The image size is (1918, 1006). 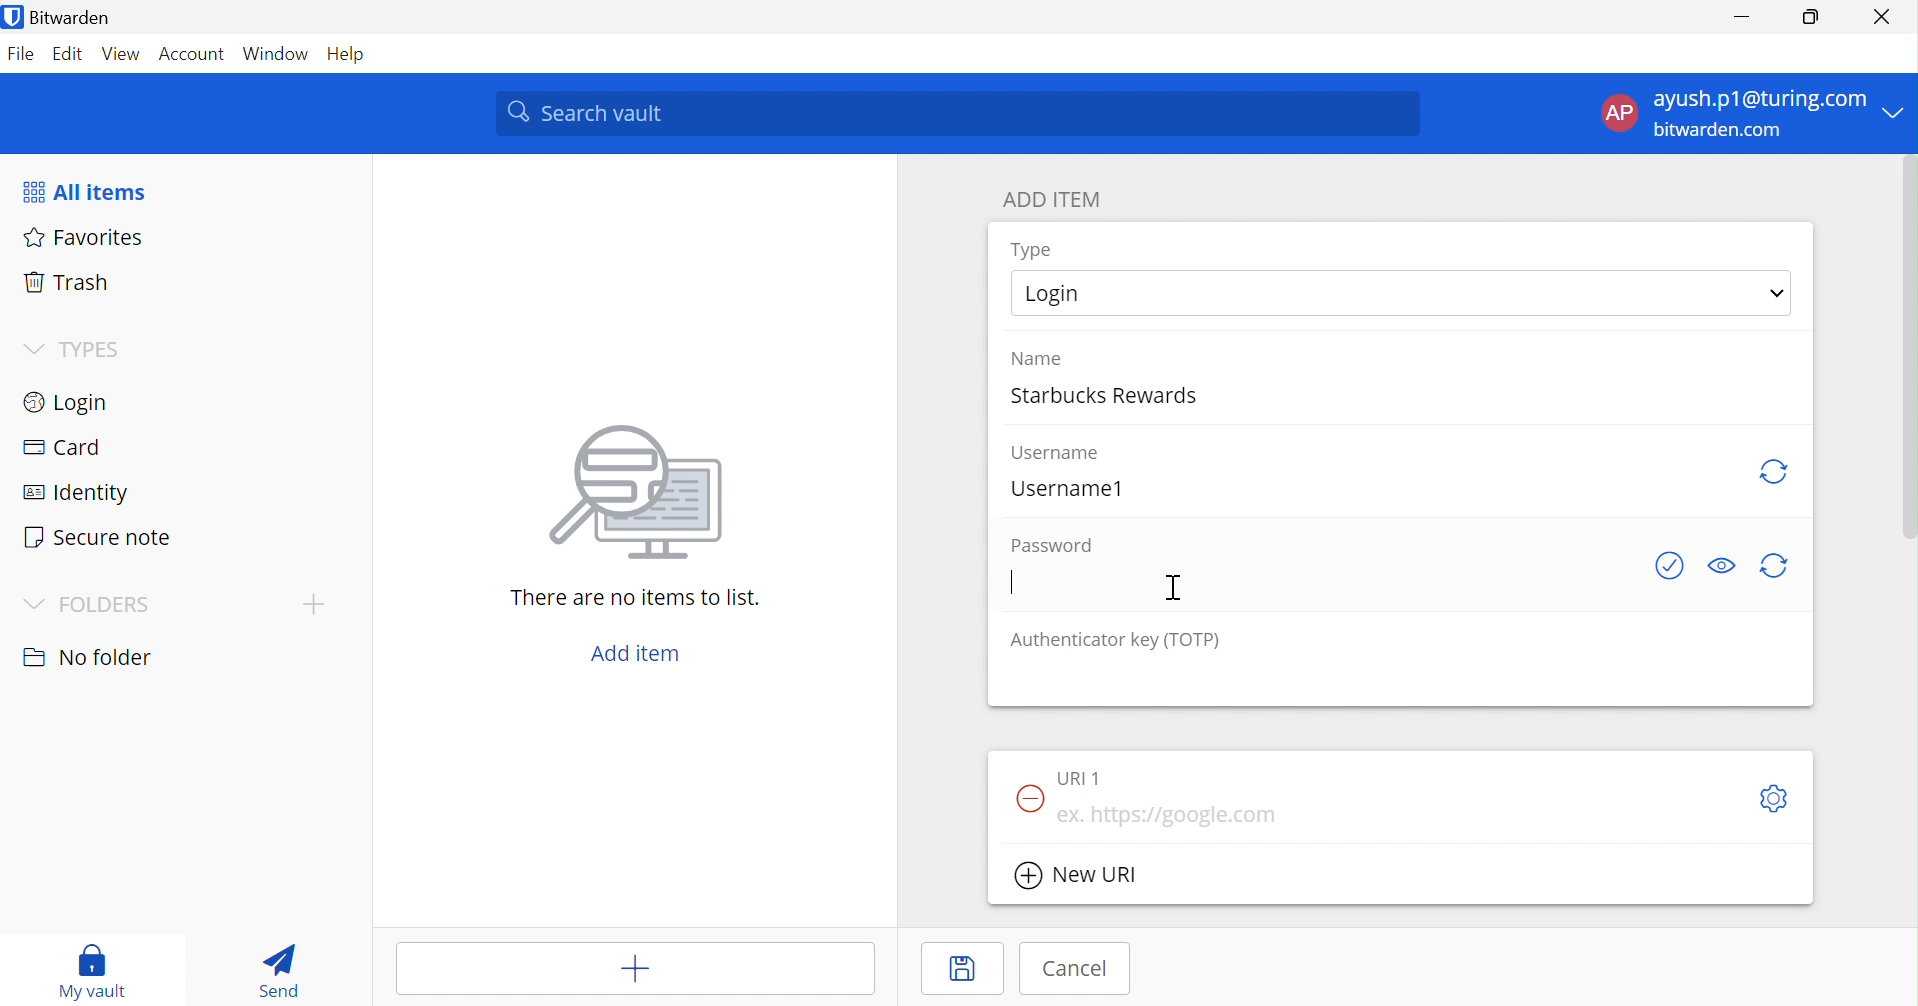 I want to click on There are no items to list., so click(x=637, y=599).